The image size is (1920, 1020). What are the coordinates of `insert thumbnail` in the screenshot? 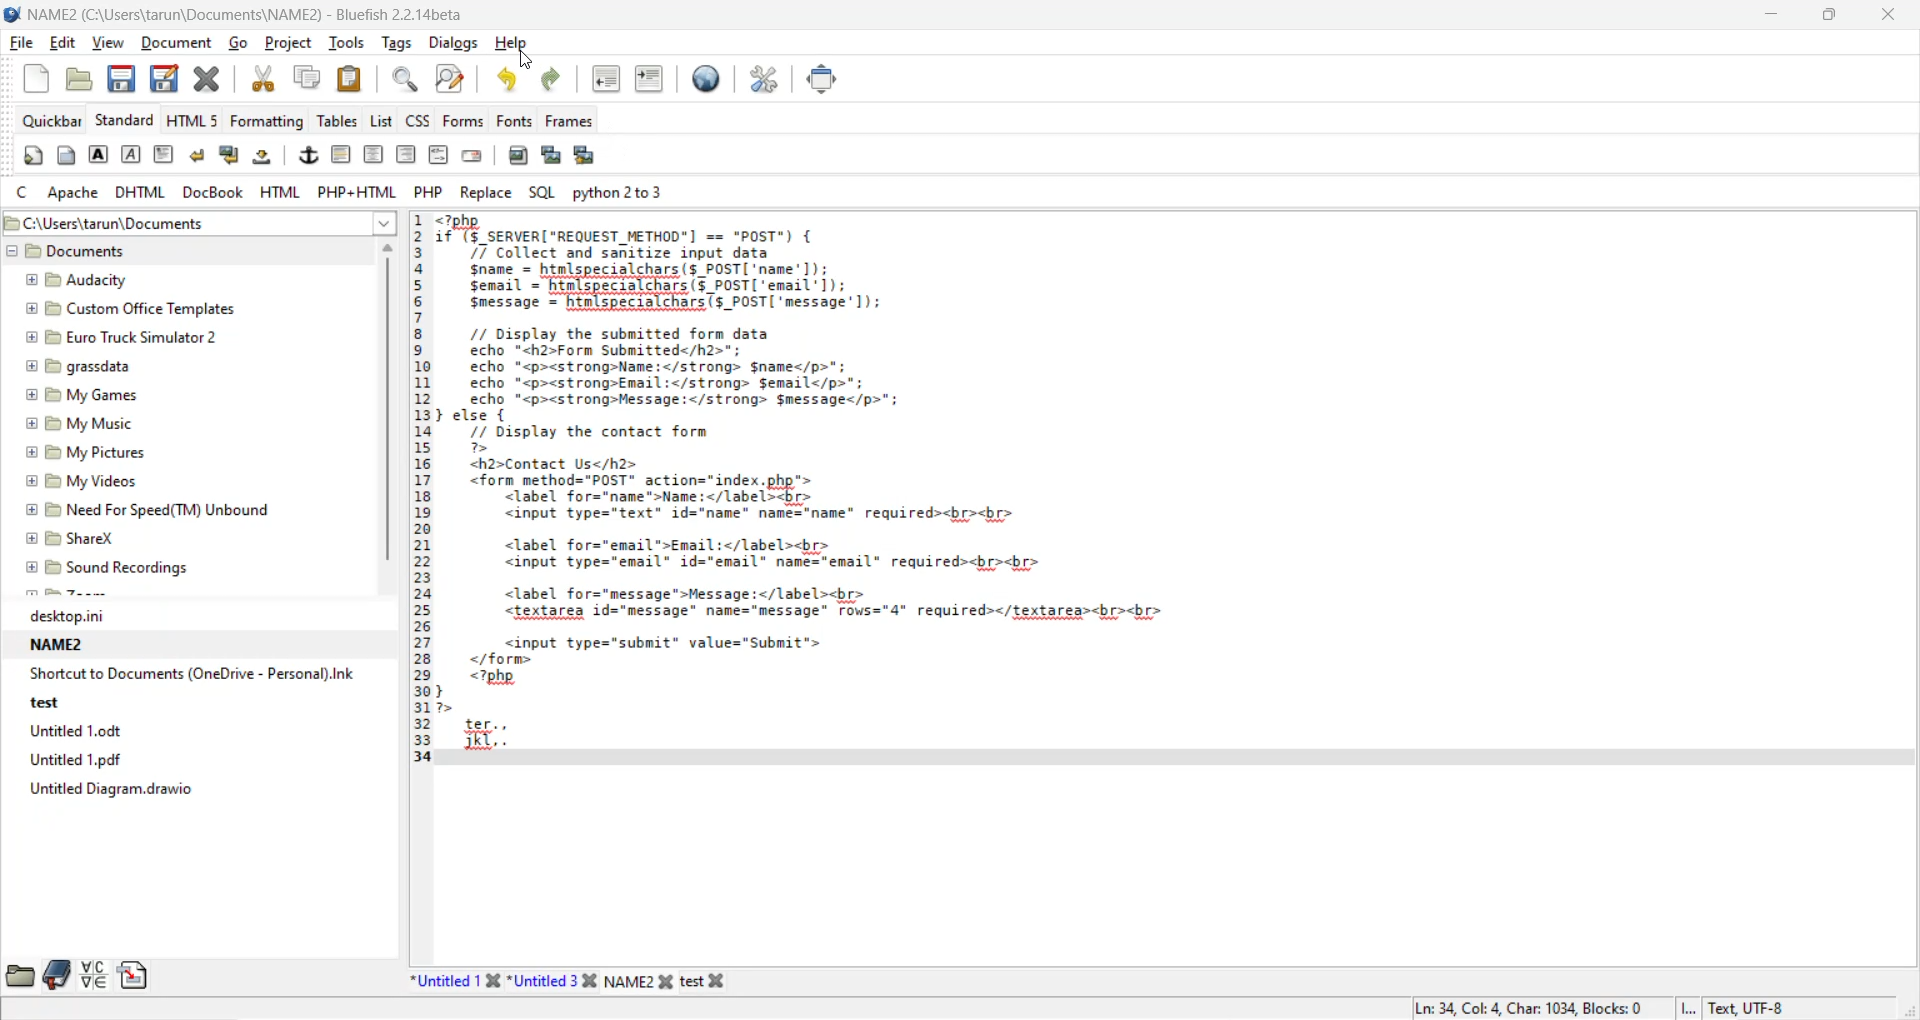 It's located at (549, 156).